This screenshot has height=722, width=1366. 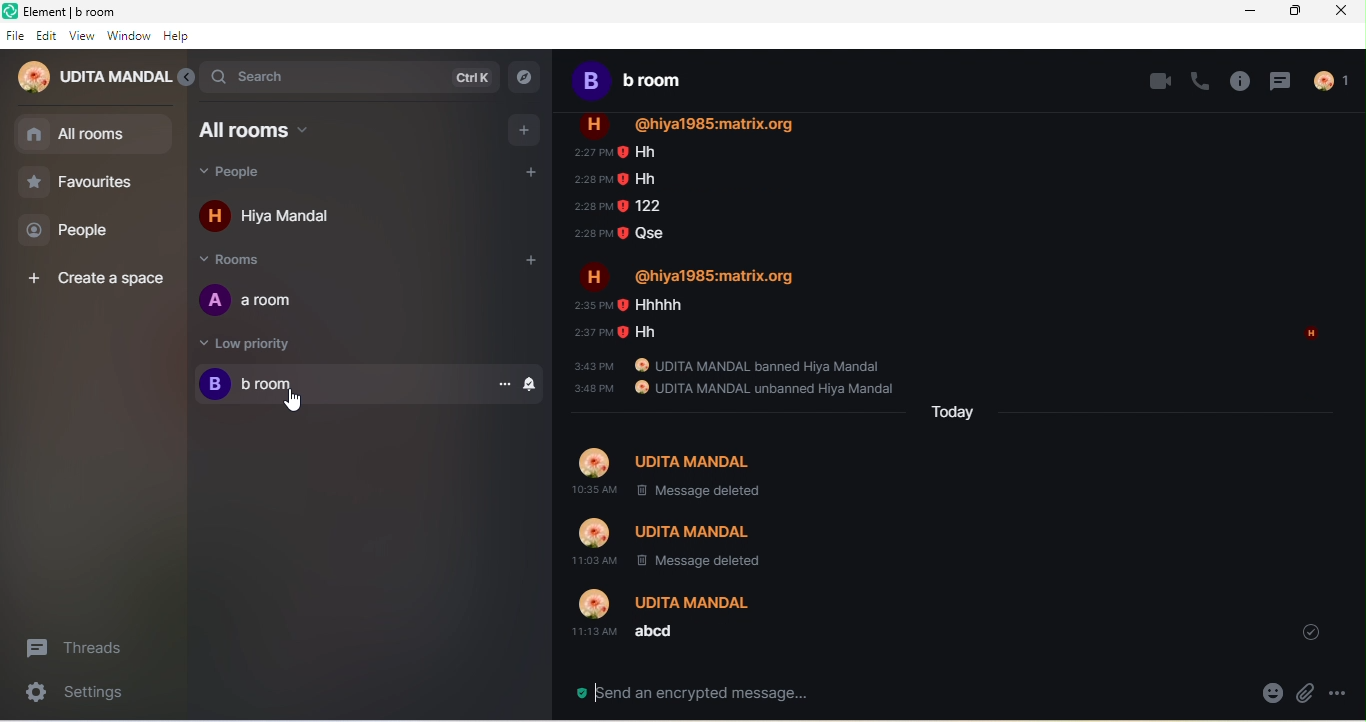 What do you see at coordinates (1265, 696) in the screenshot?
I see `emoji` at bounding box center [1265, 696].